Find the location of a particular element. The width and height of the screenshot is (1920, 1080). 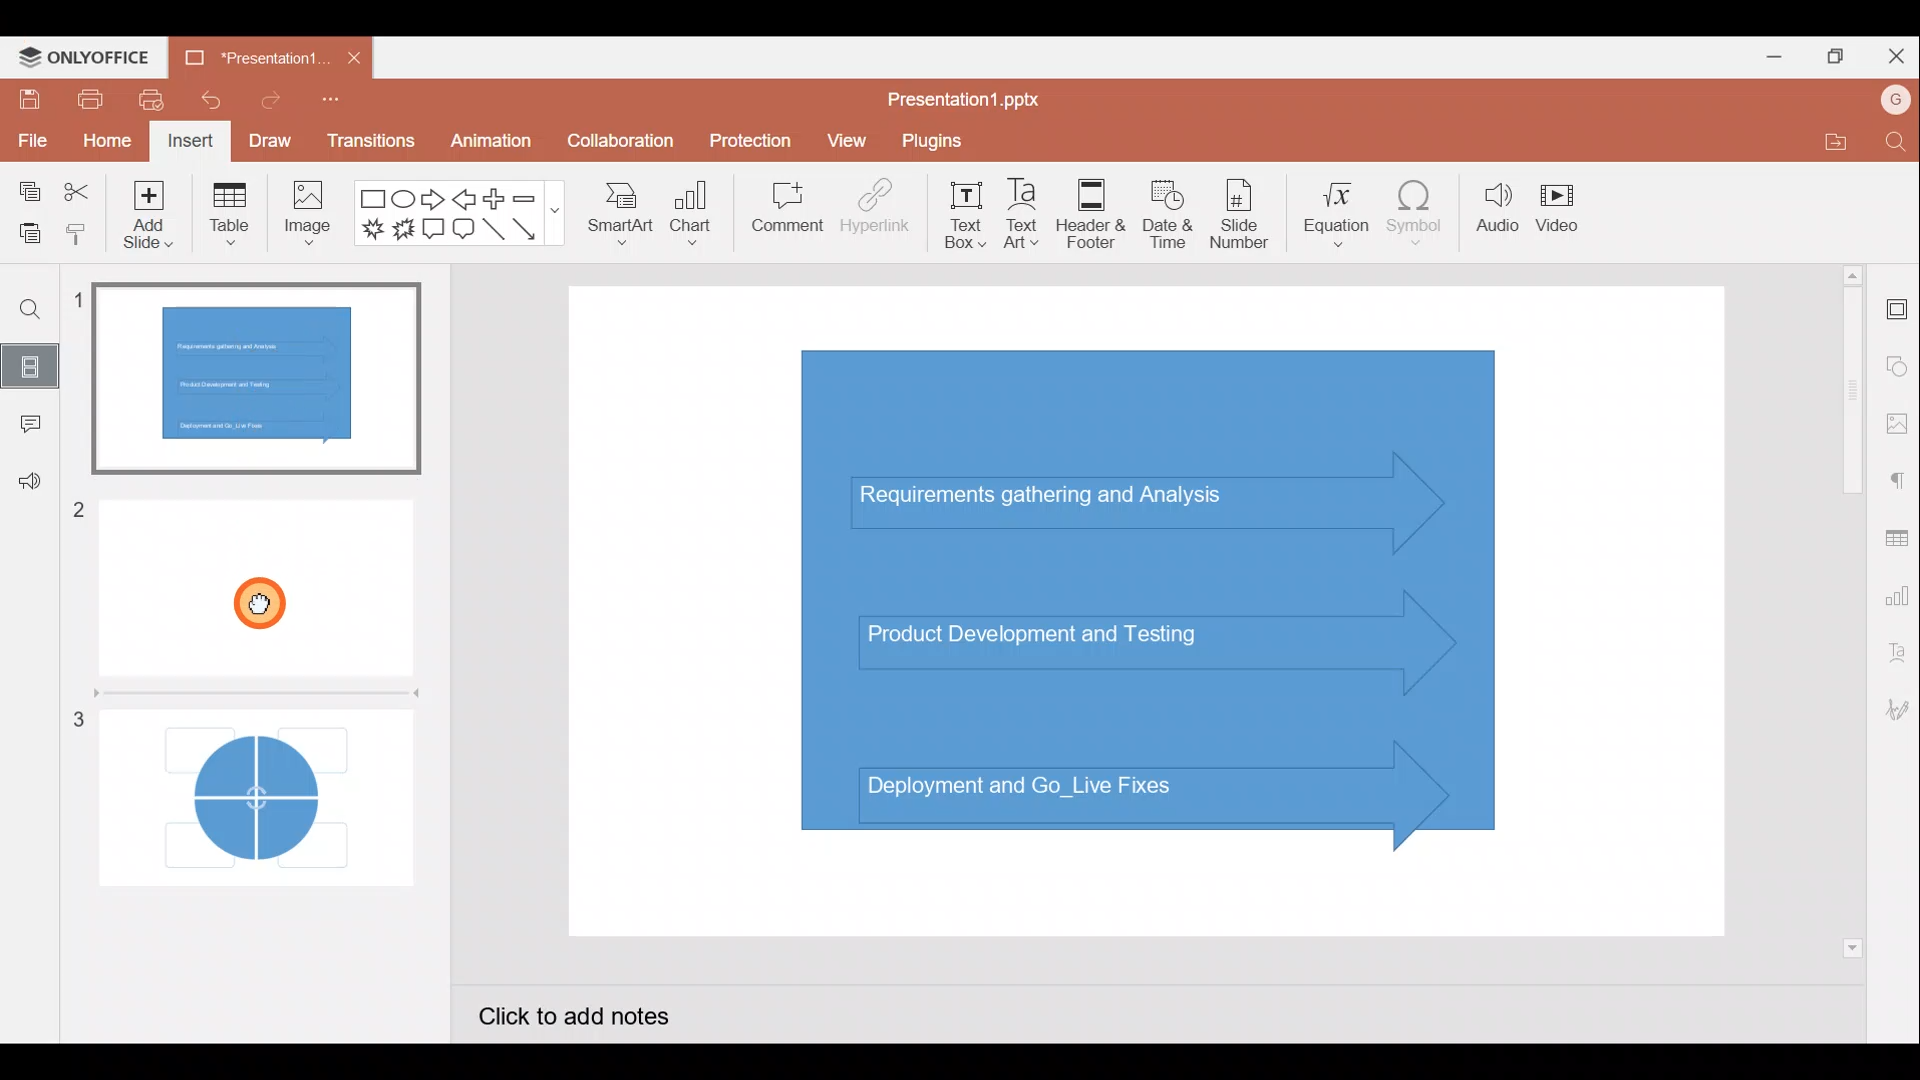

Open file location is located at coordinates (1823, 141).